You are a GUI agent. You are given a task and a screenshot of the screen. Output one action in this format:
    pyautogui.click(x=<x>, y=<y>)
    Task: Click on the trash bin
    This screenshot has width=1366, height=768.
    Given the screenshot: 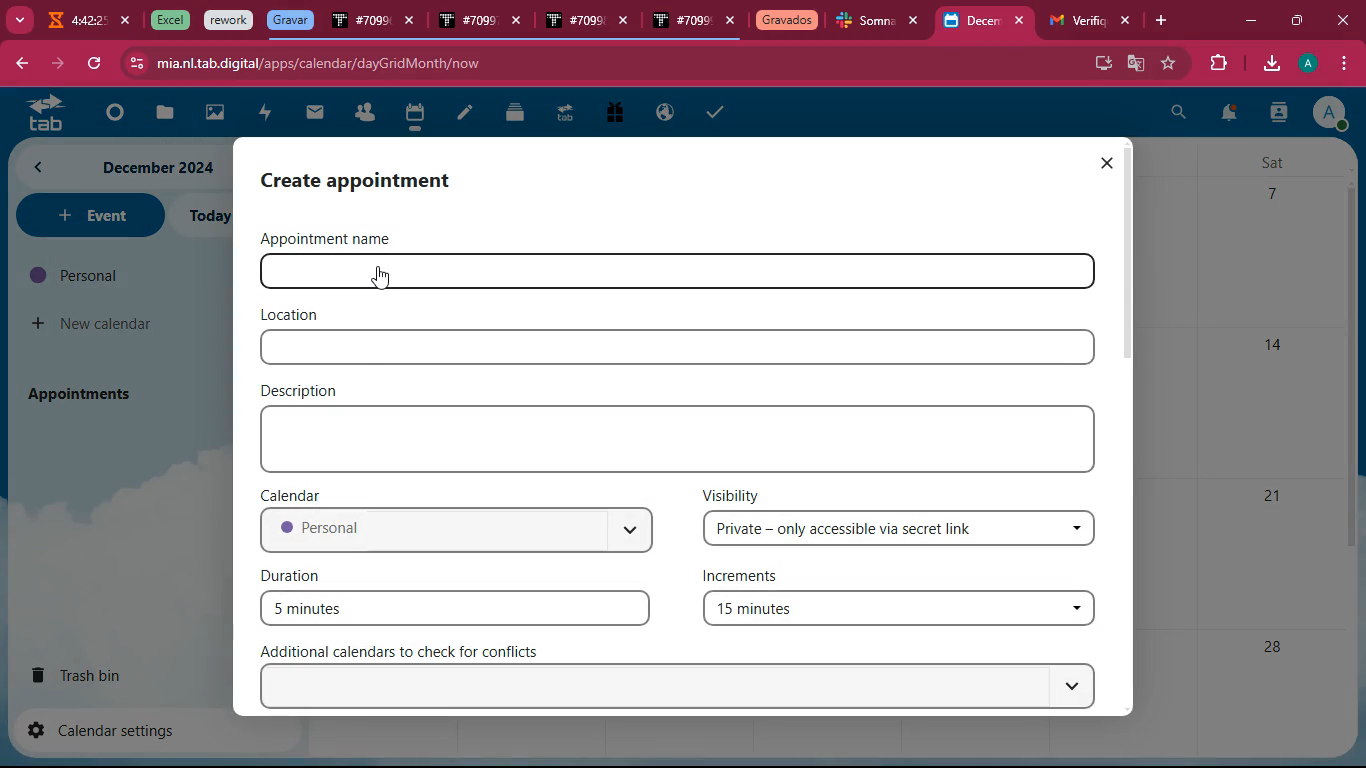 What is the action you would take?
    pyautogui.click(x=96, y=674)
    